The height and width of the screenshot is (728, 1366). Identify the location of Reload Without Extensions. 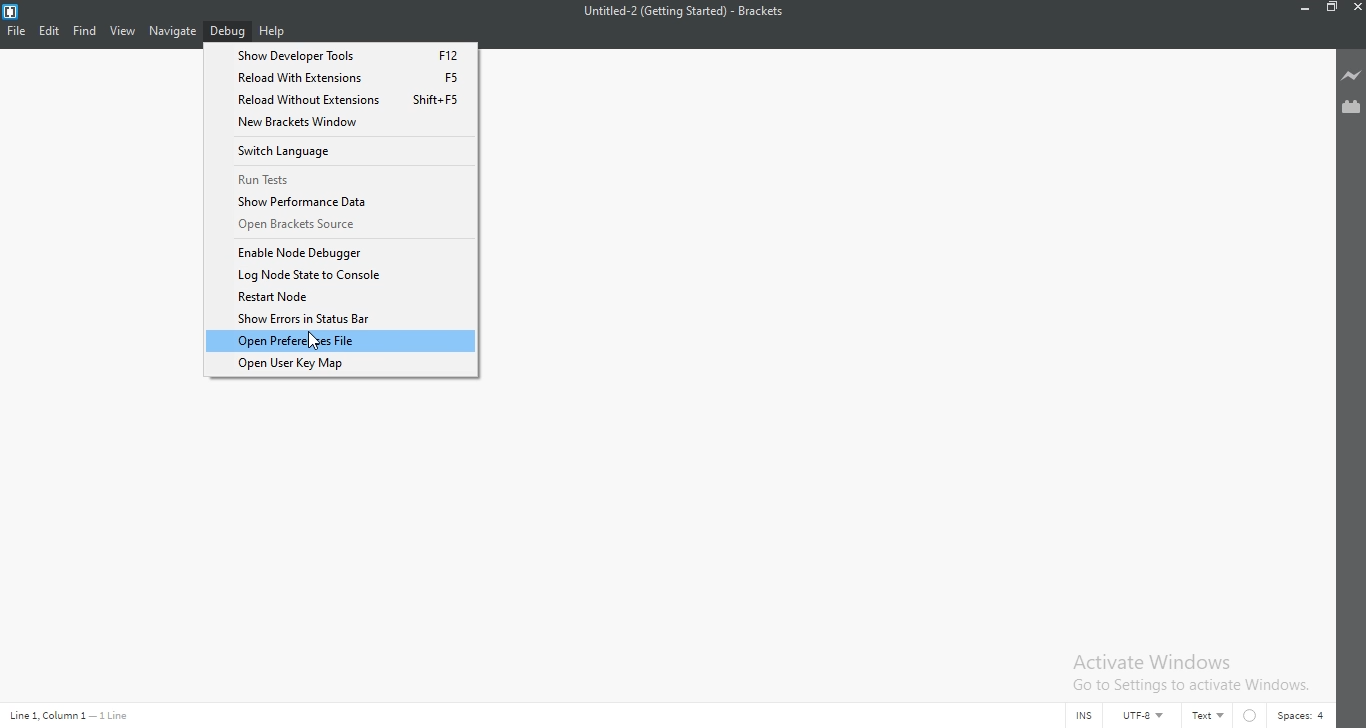
(340, 76).